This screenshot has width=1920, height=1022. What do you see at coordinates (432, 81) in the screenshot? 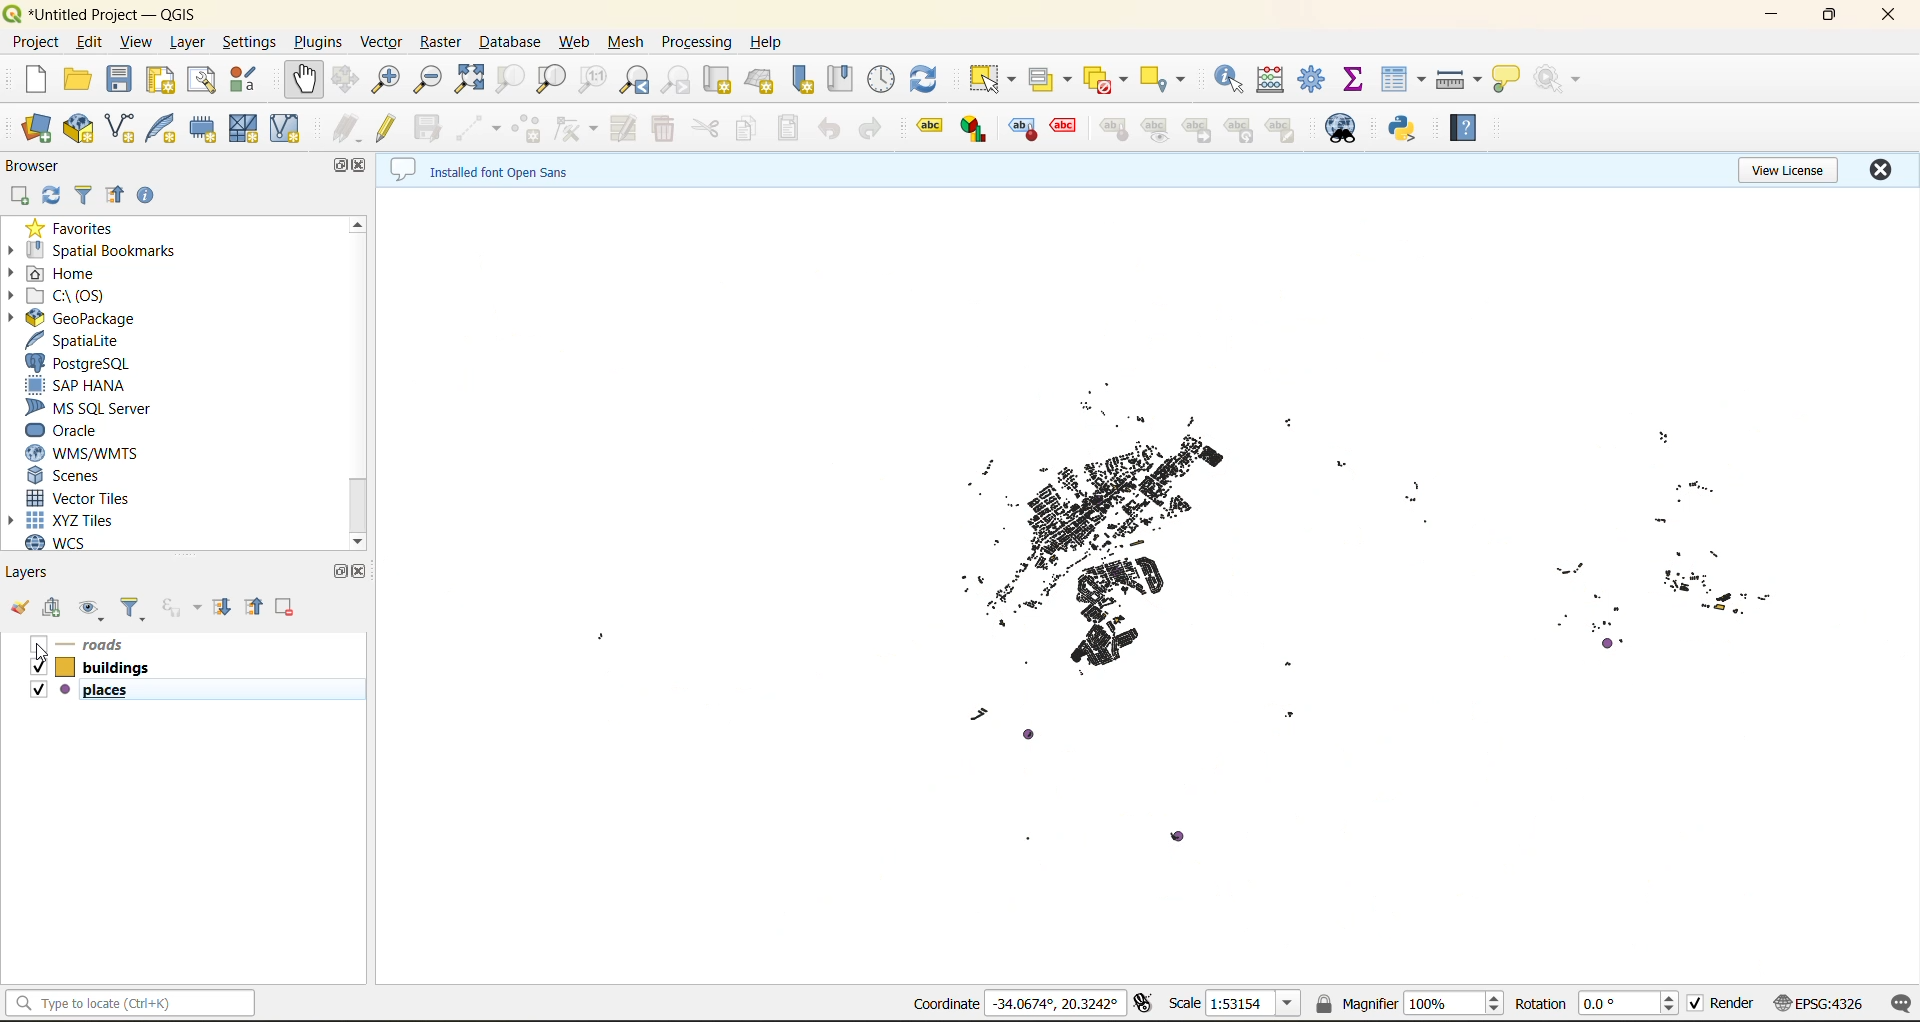
I see `zoom out` at bounding box center [432, 81].